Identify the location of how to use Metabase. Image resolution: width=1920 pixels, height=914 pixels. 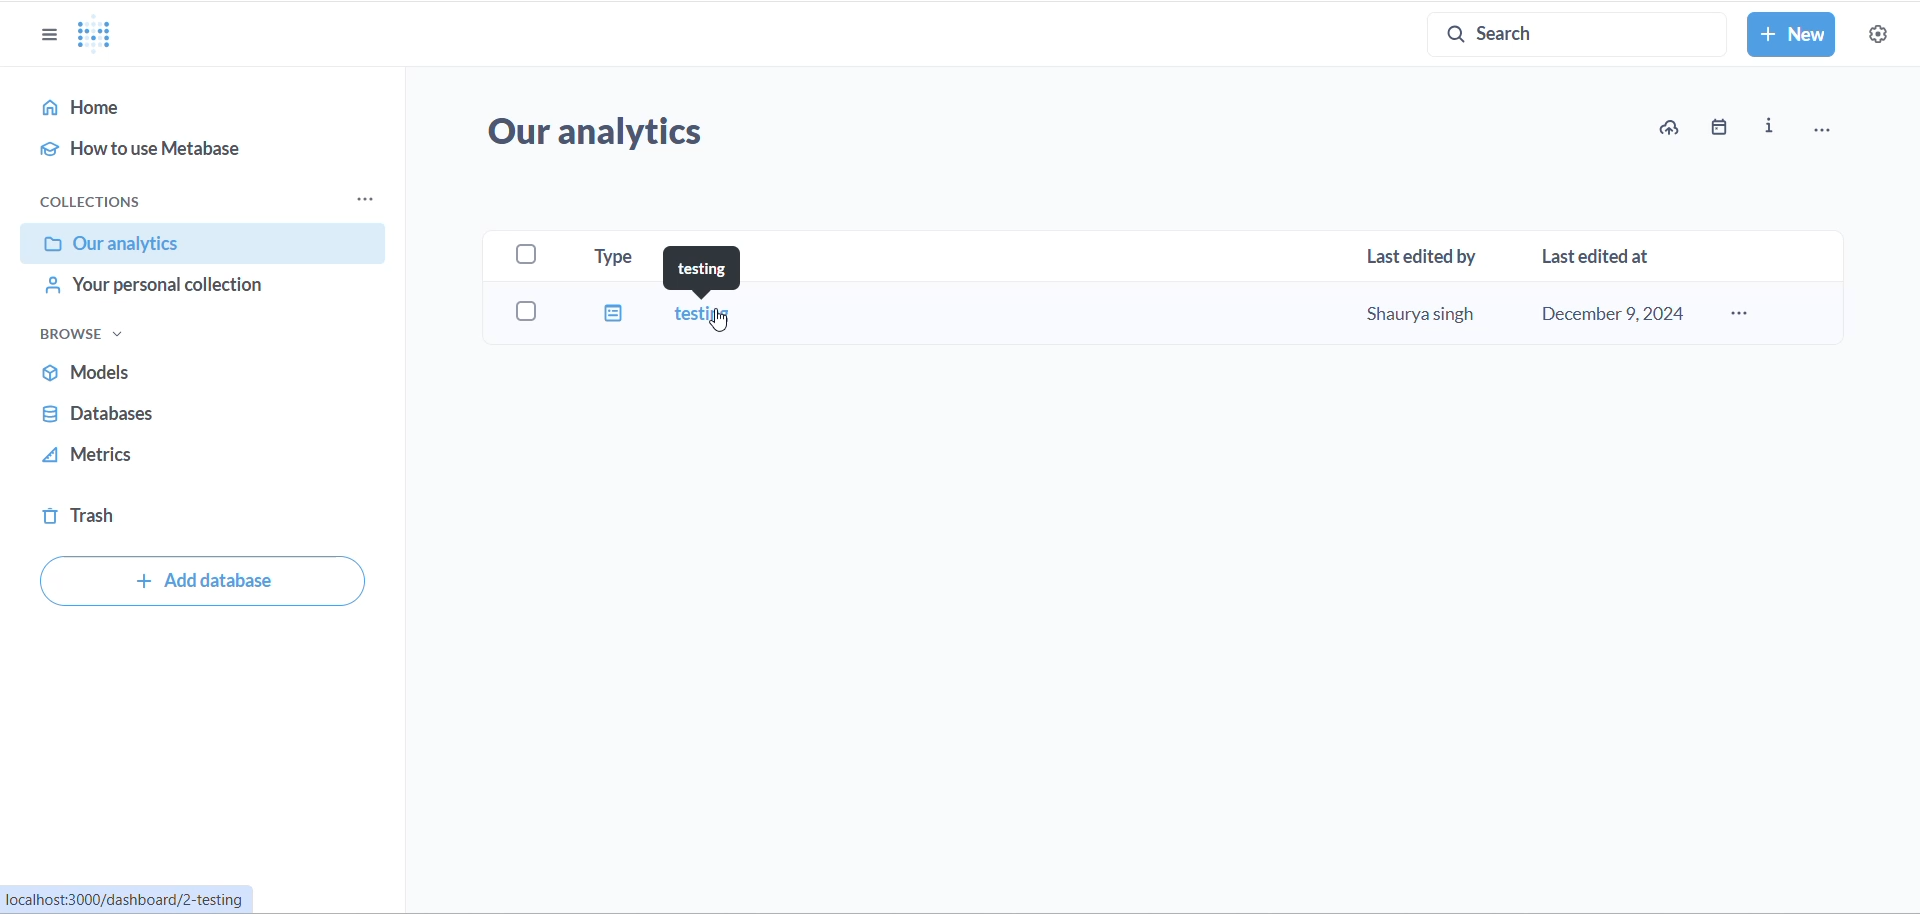
(205, 149).